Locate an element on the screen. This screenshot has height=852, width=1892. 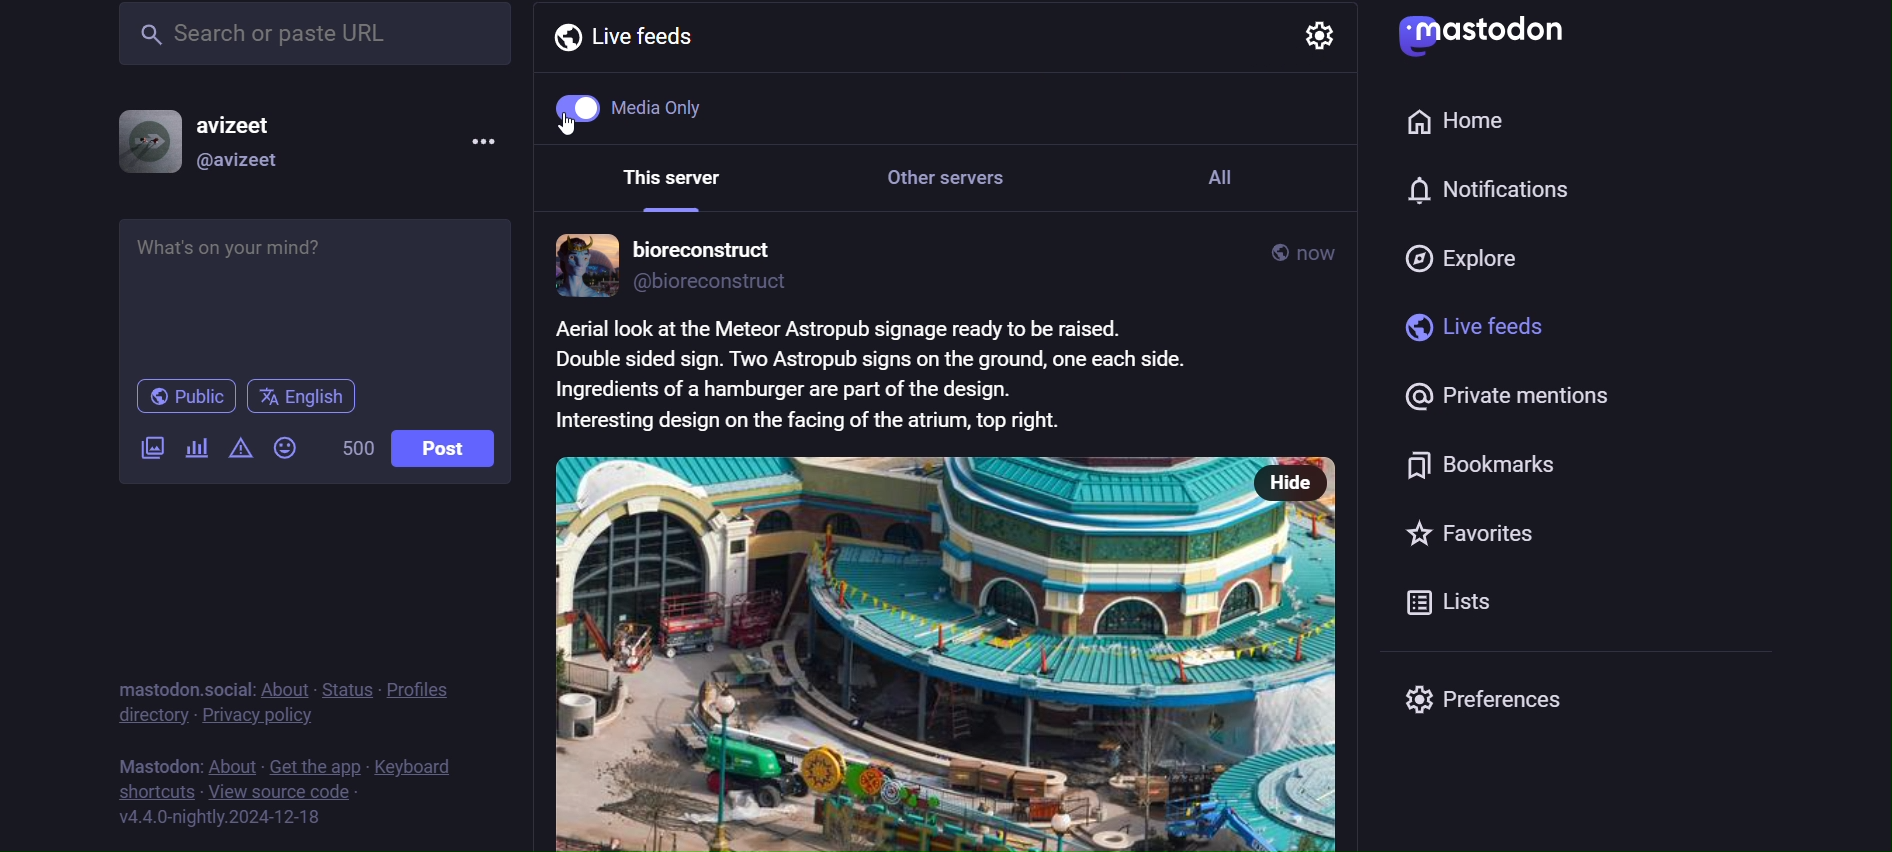
post picture is located at coordinates (887, 652).